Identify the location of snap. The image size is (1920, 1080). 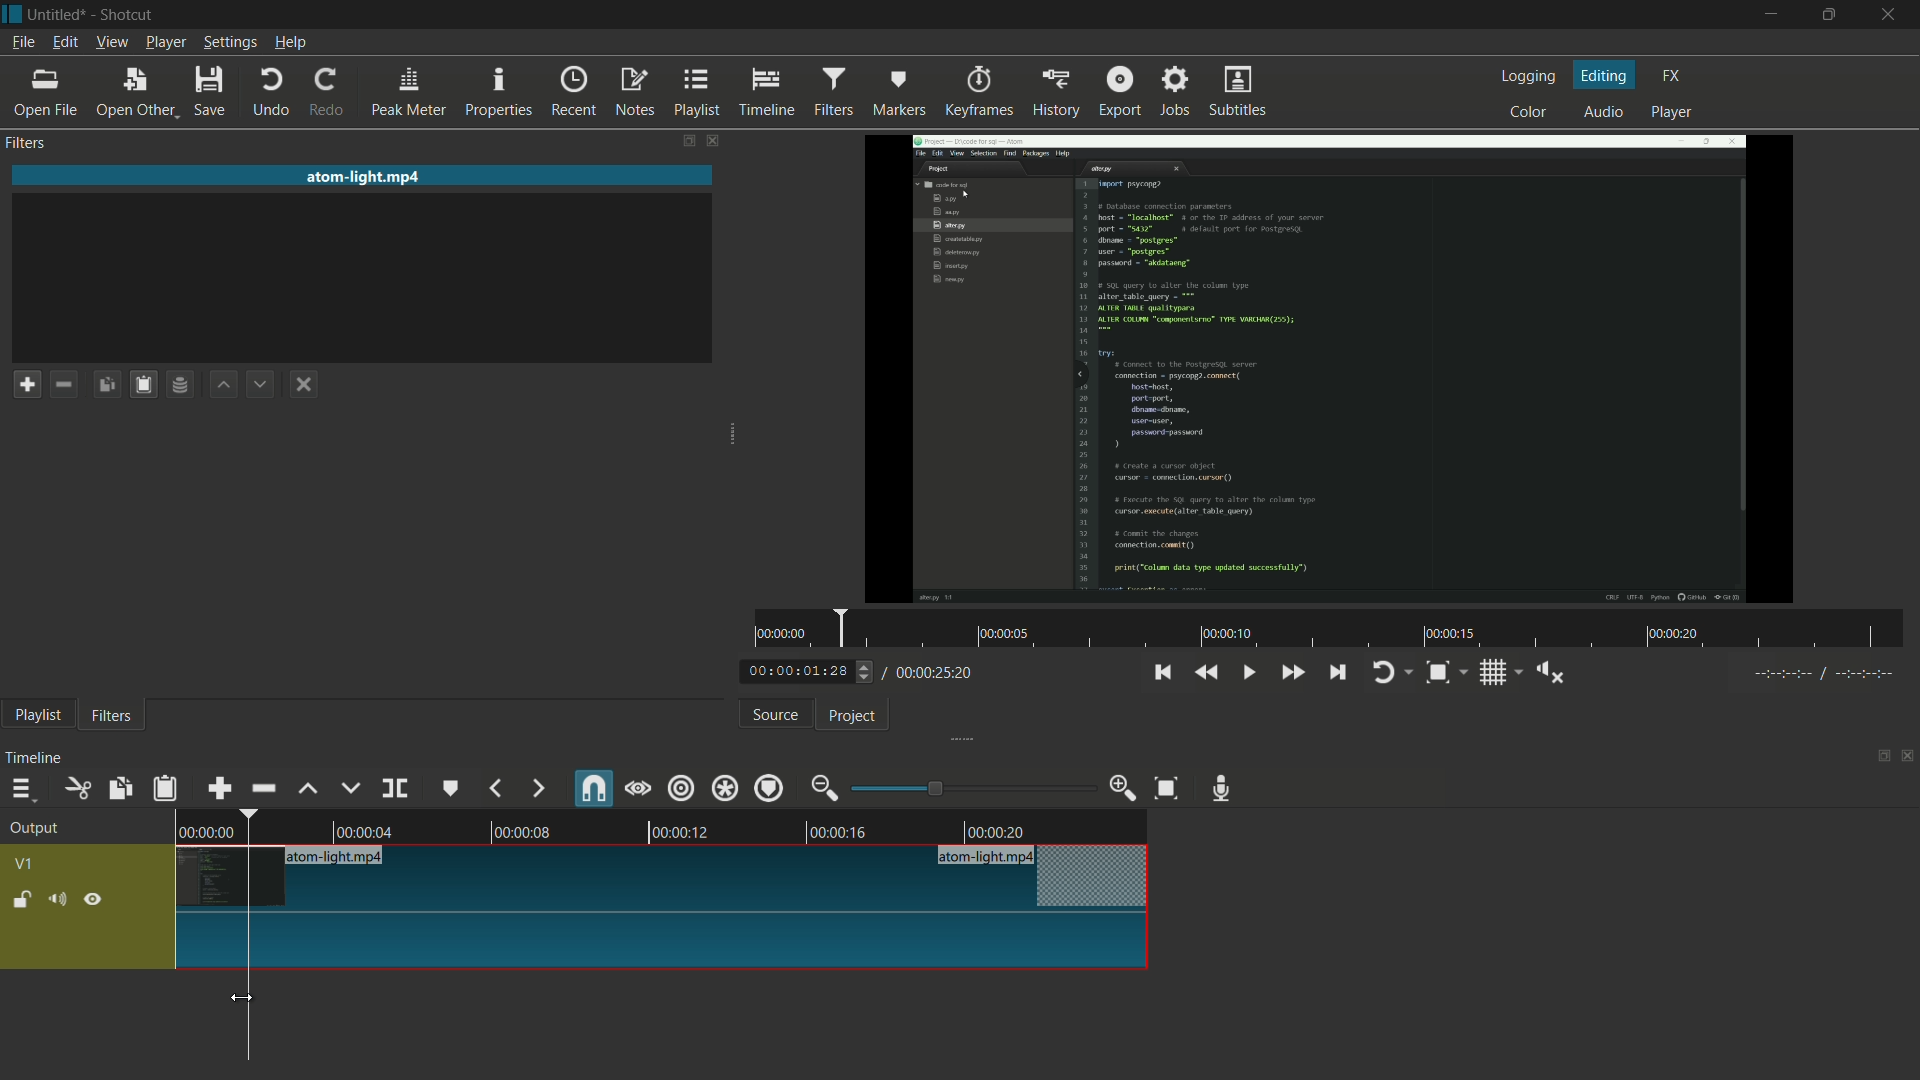
(591, 787).